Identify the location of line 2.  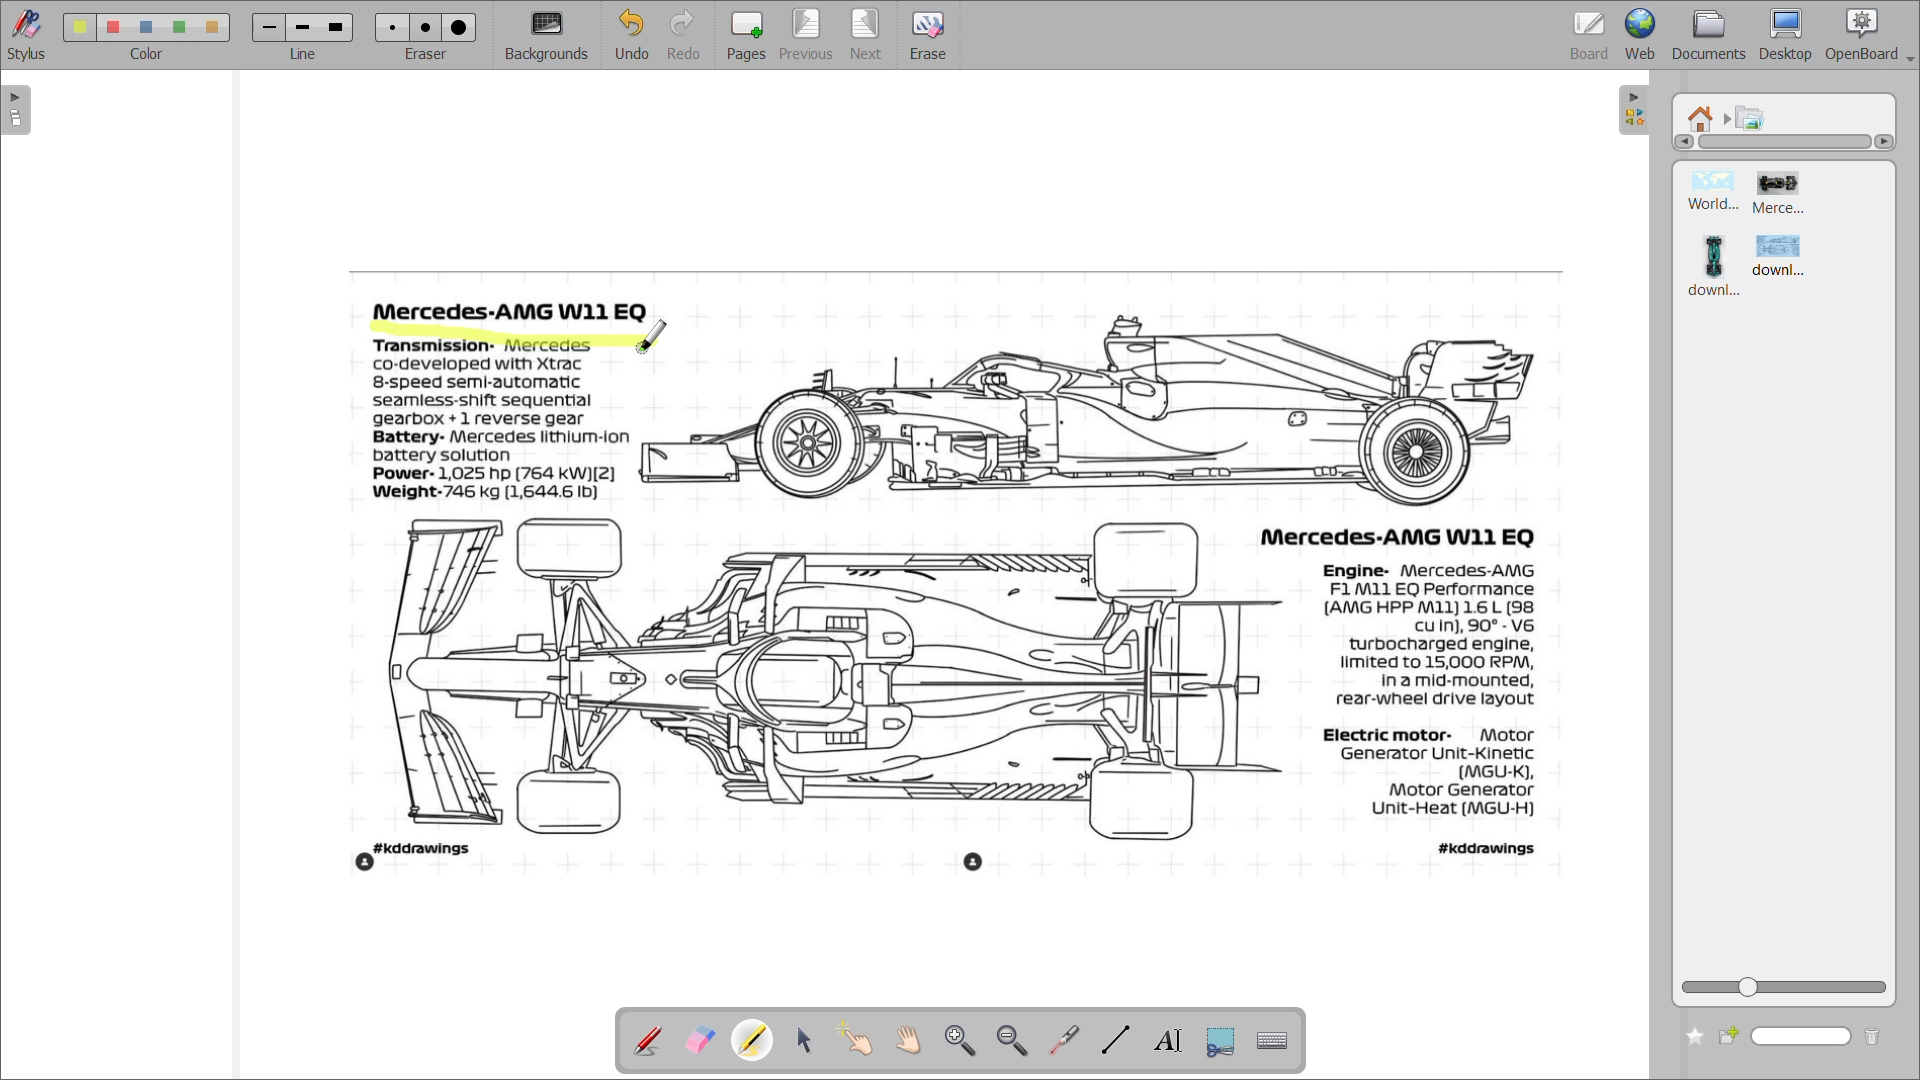
(304, 29).